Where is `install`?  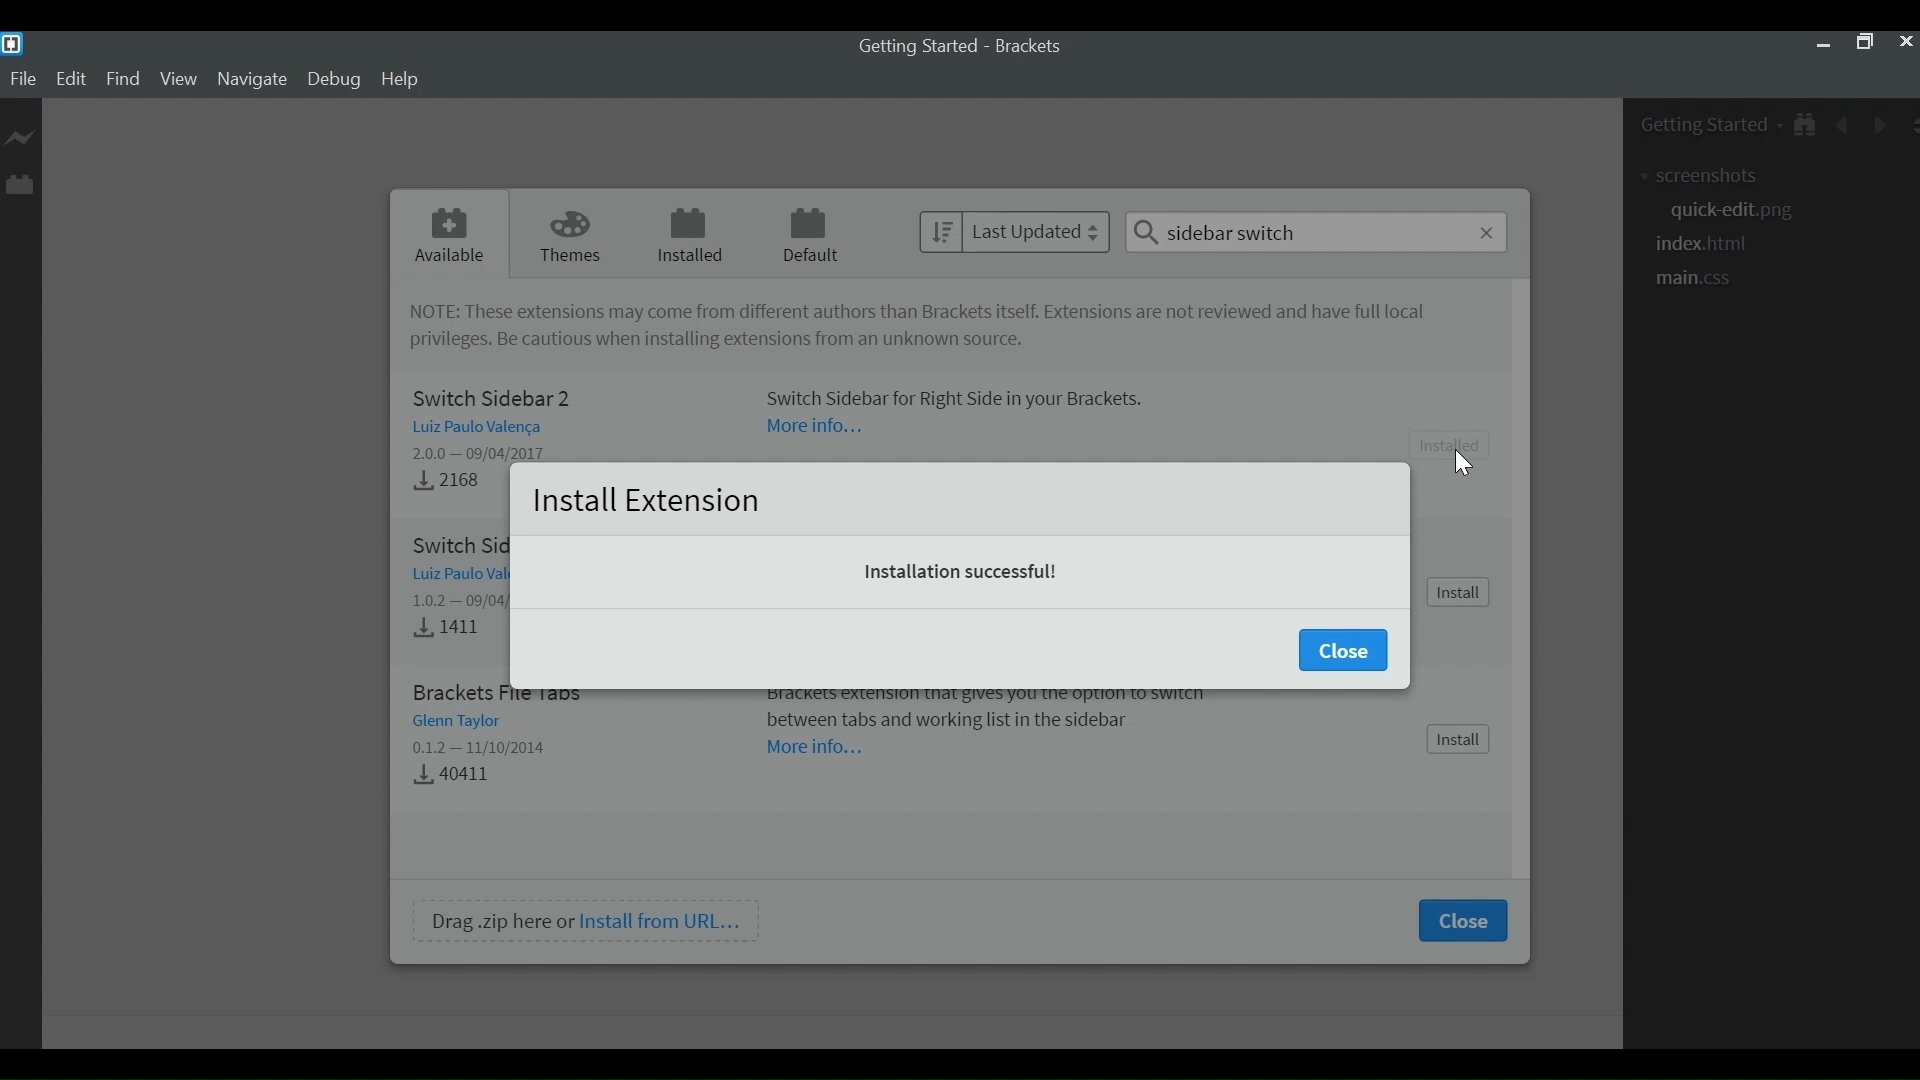 install is located at coordinates (1453, 443).